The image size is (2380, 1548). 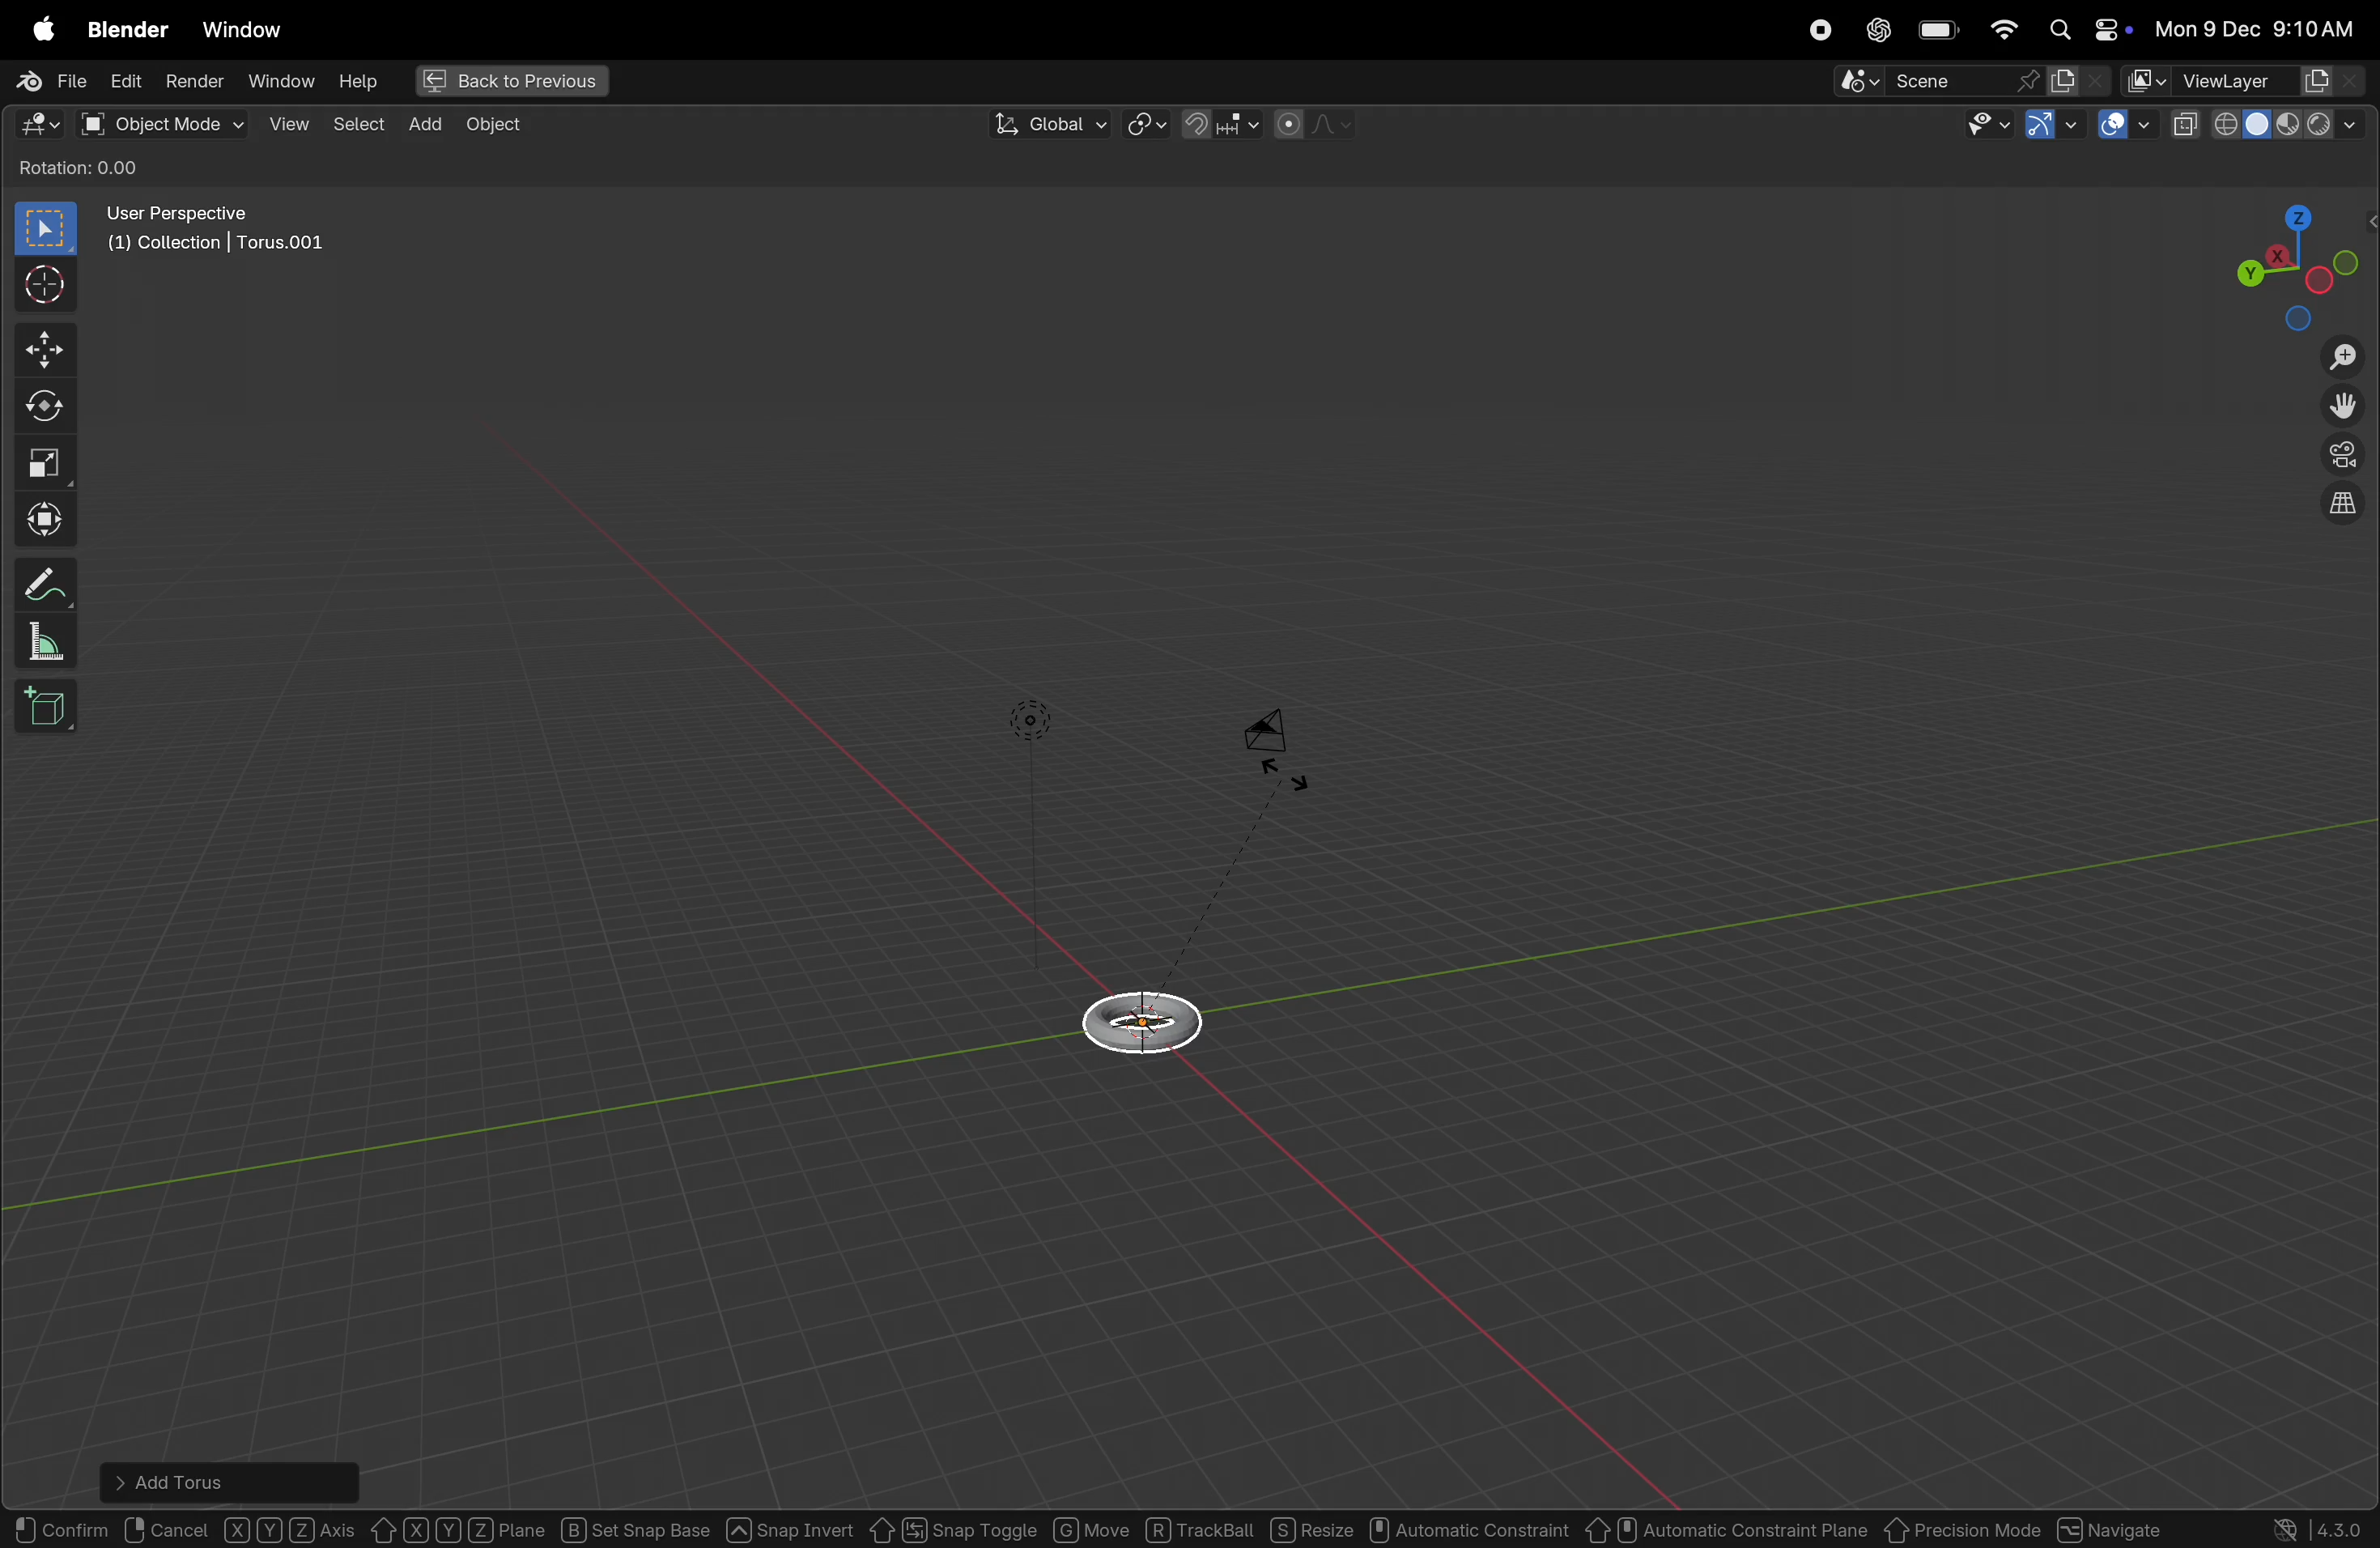 What do you see at coordinates (288, 123) in the screenshot?
I see `view` at bounding box center [288, 123].